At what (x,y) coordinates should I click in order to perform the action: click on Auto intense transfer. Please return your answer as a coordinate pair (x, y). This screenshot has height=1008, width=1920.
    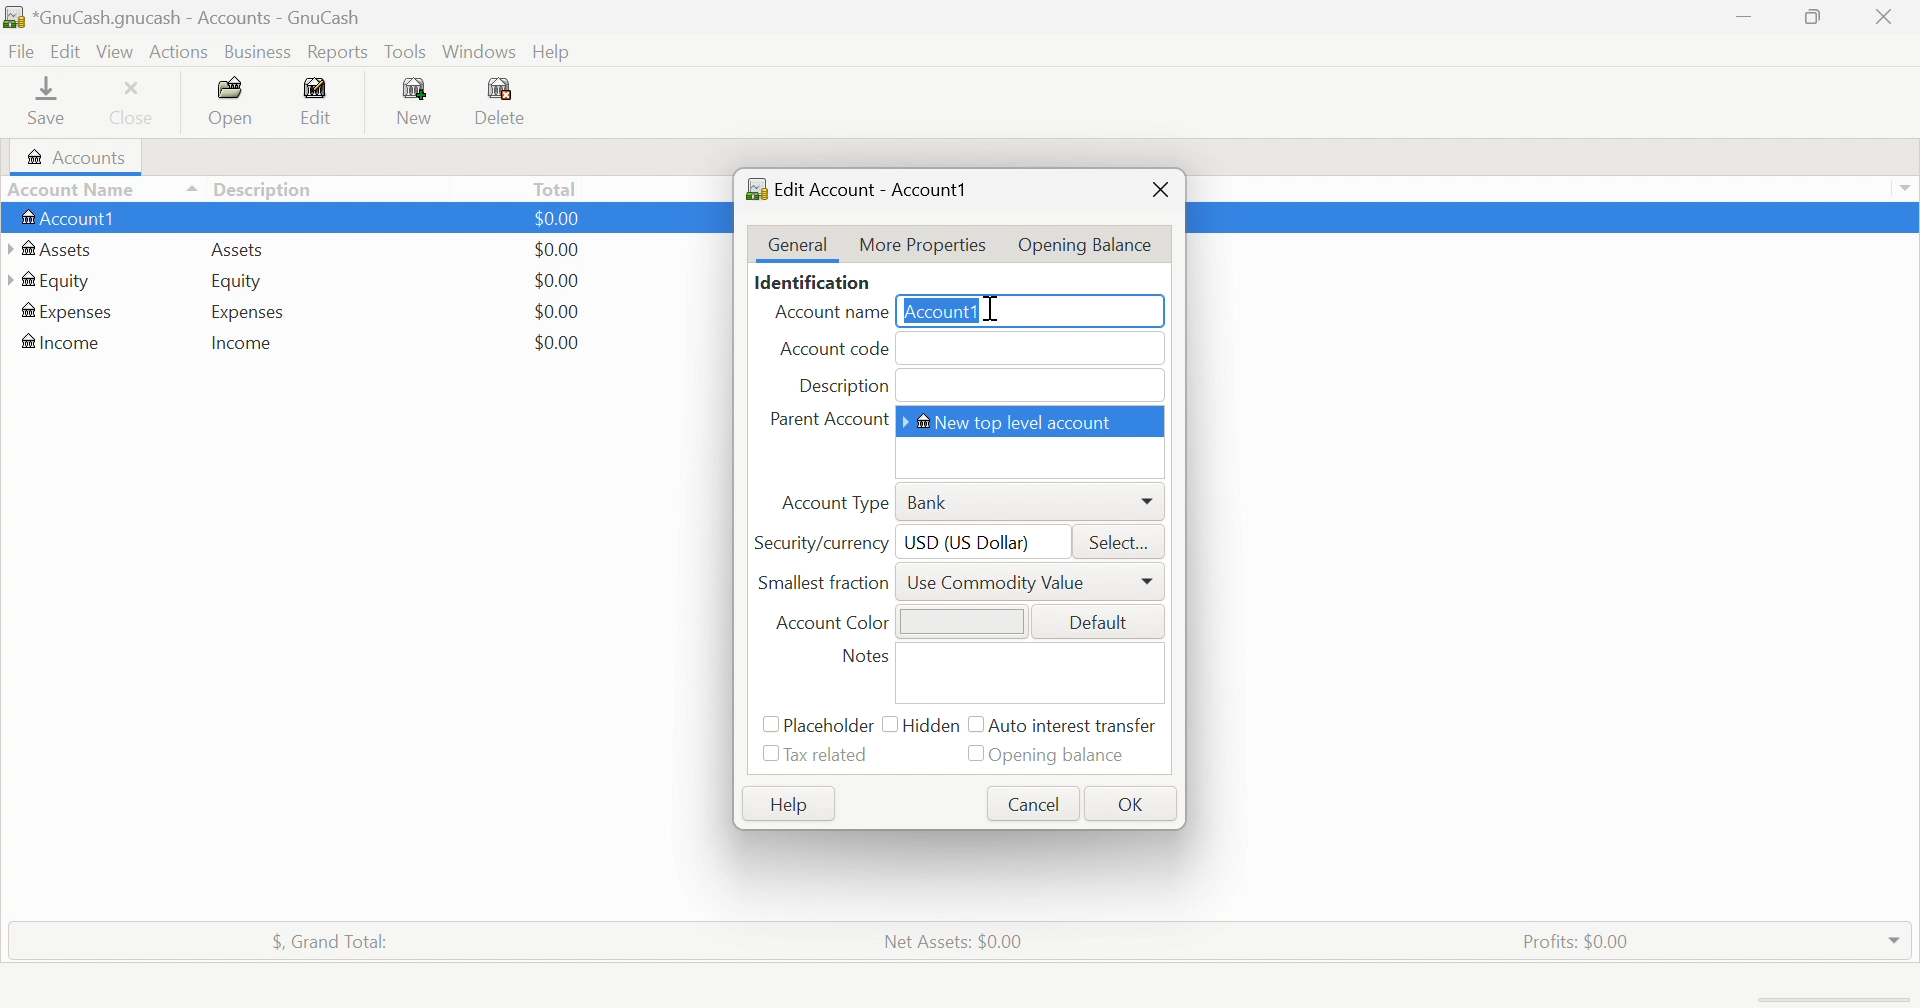
    Looking at the image, I should click on (1070, 726).